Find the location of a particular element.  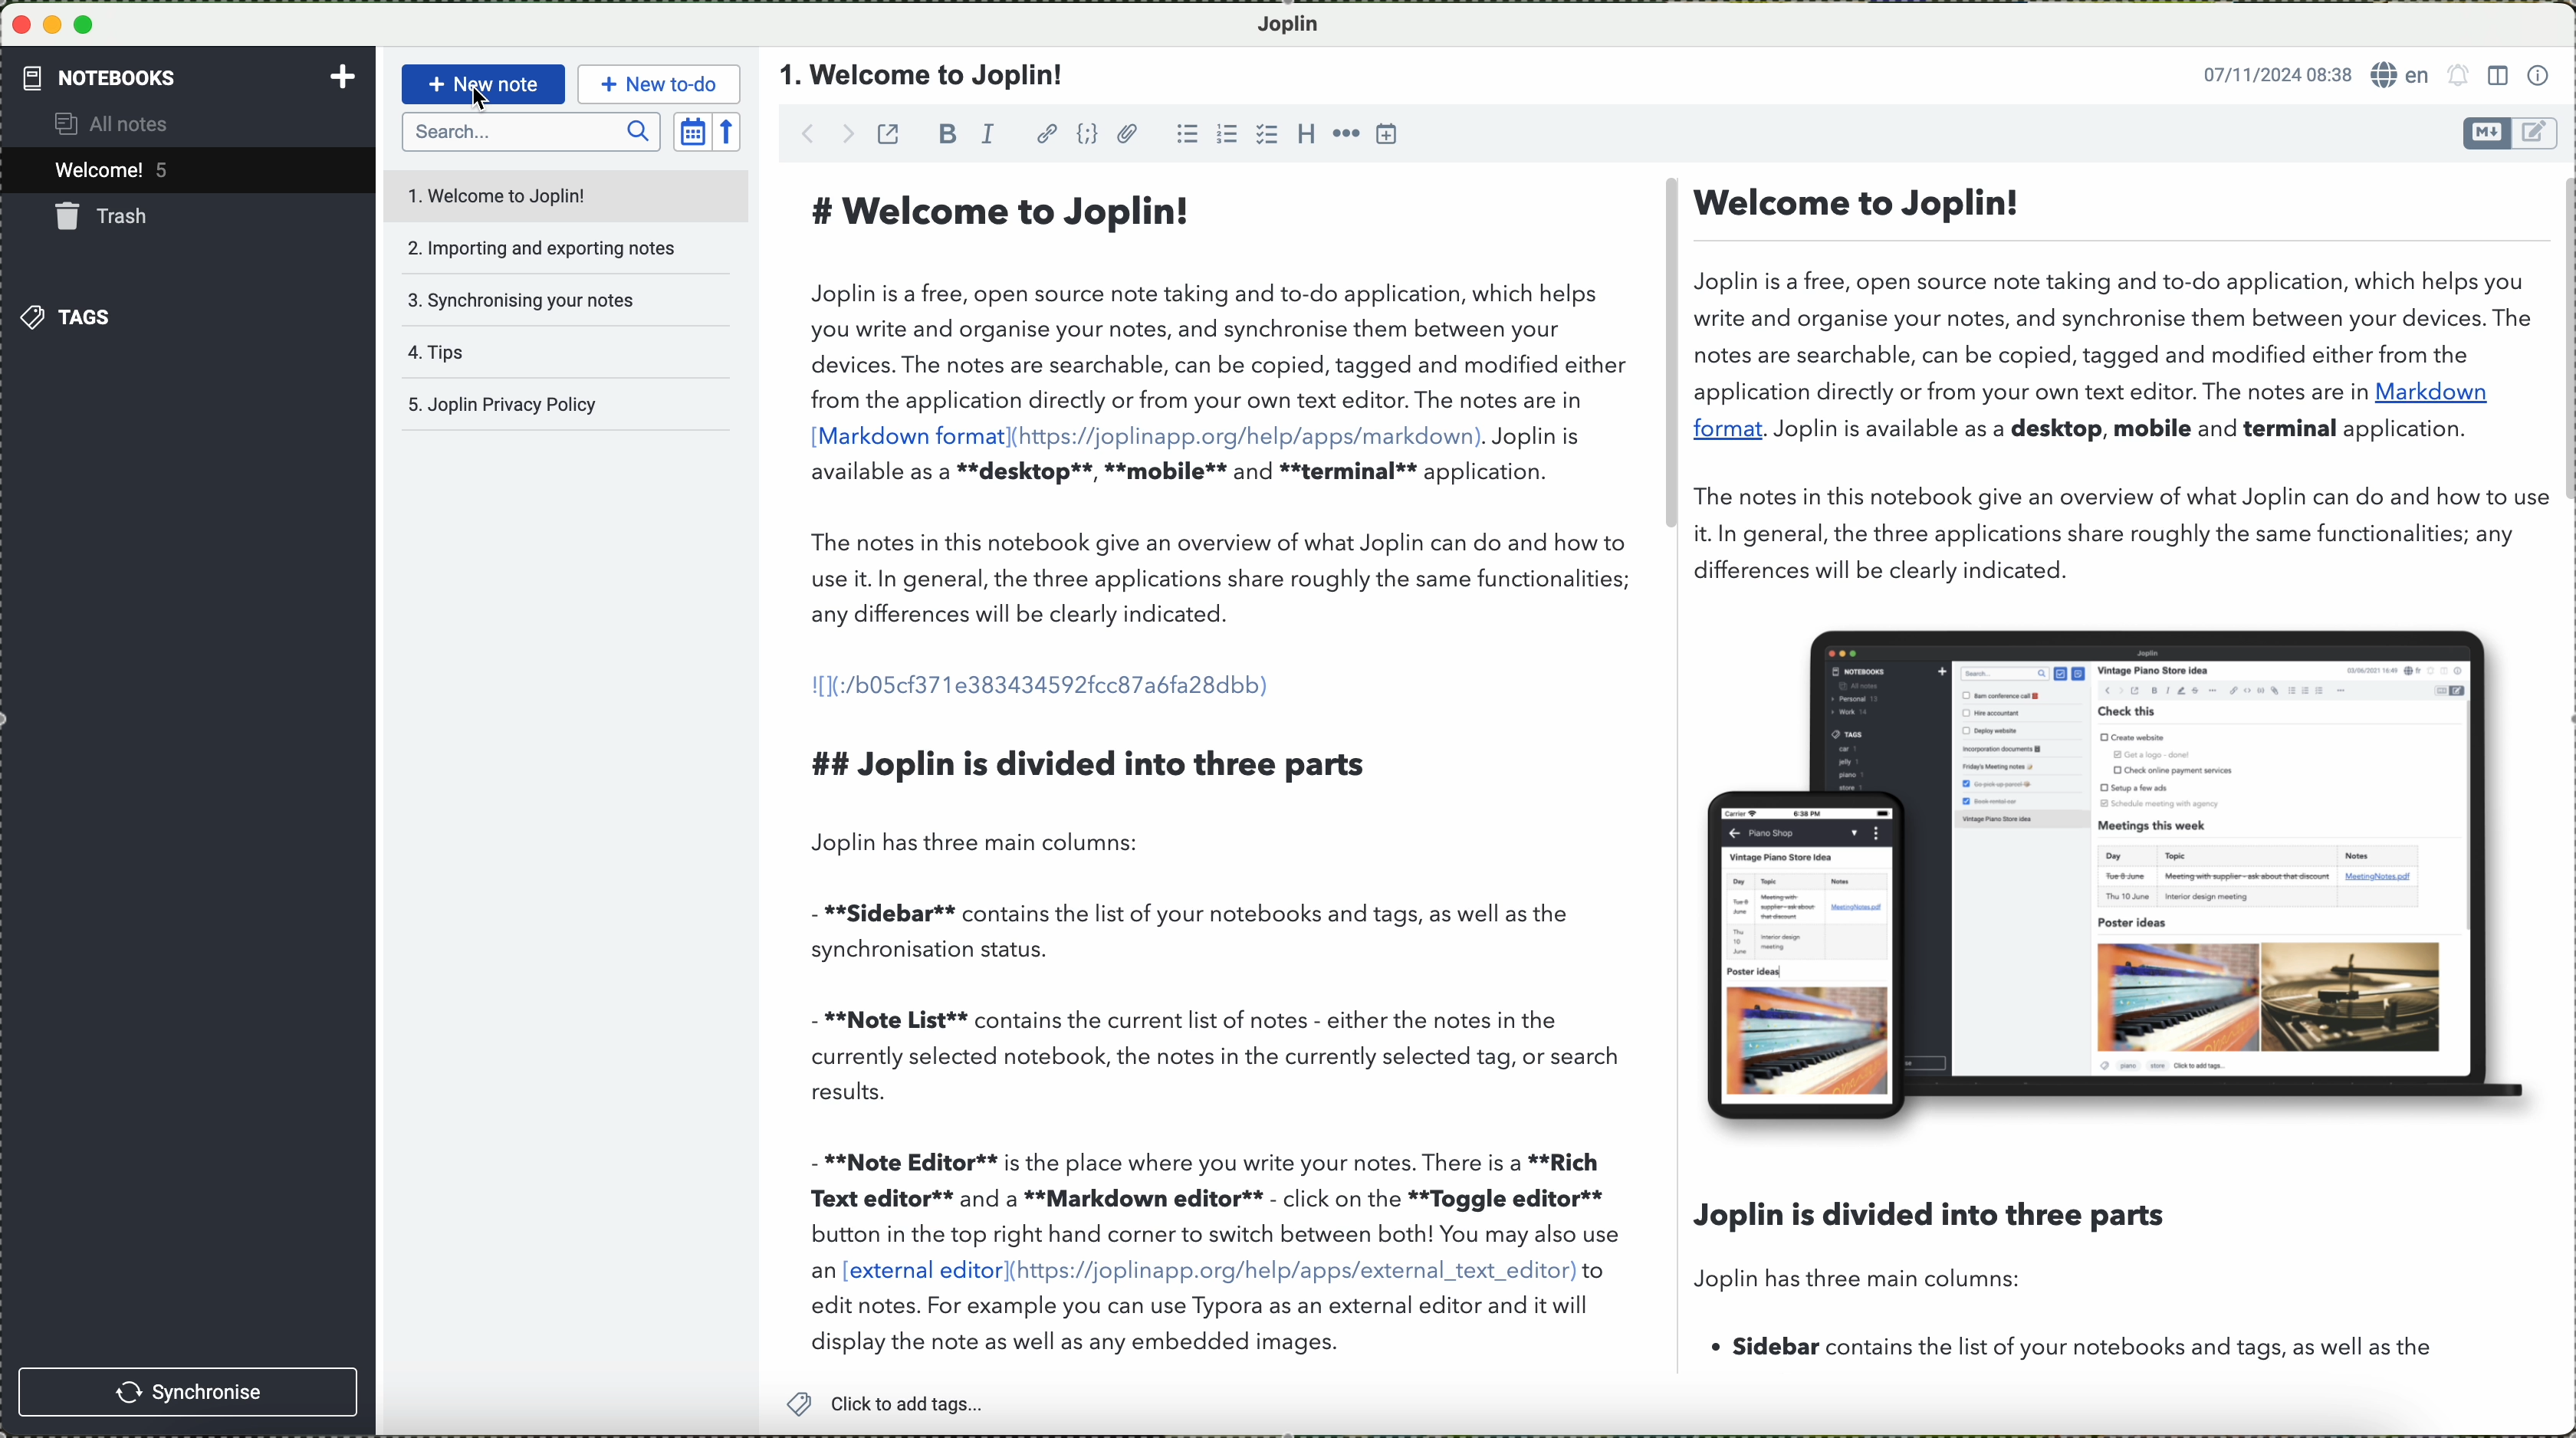

reverse sort order is located at coordinates (732, 130).